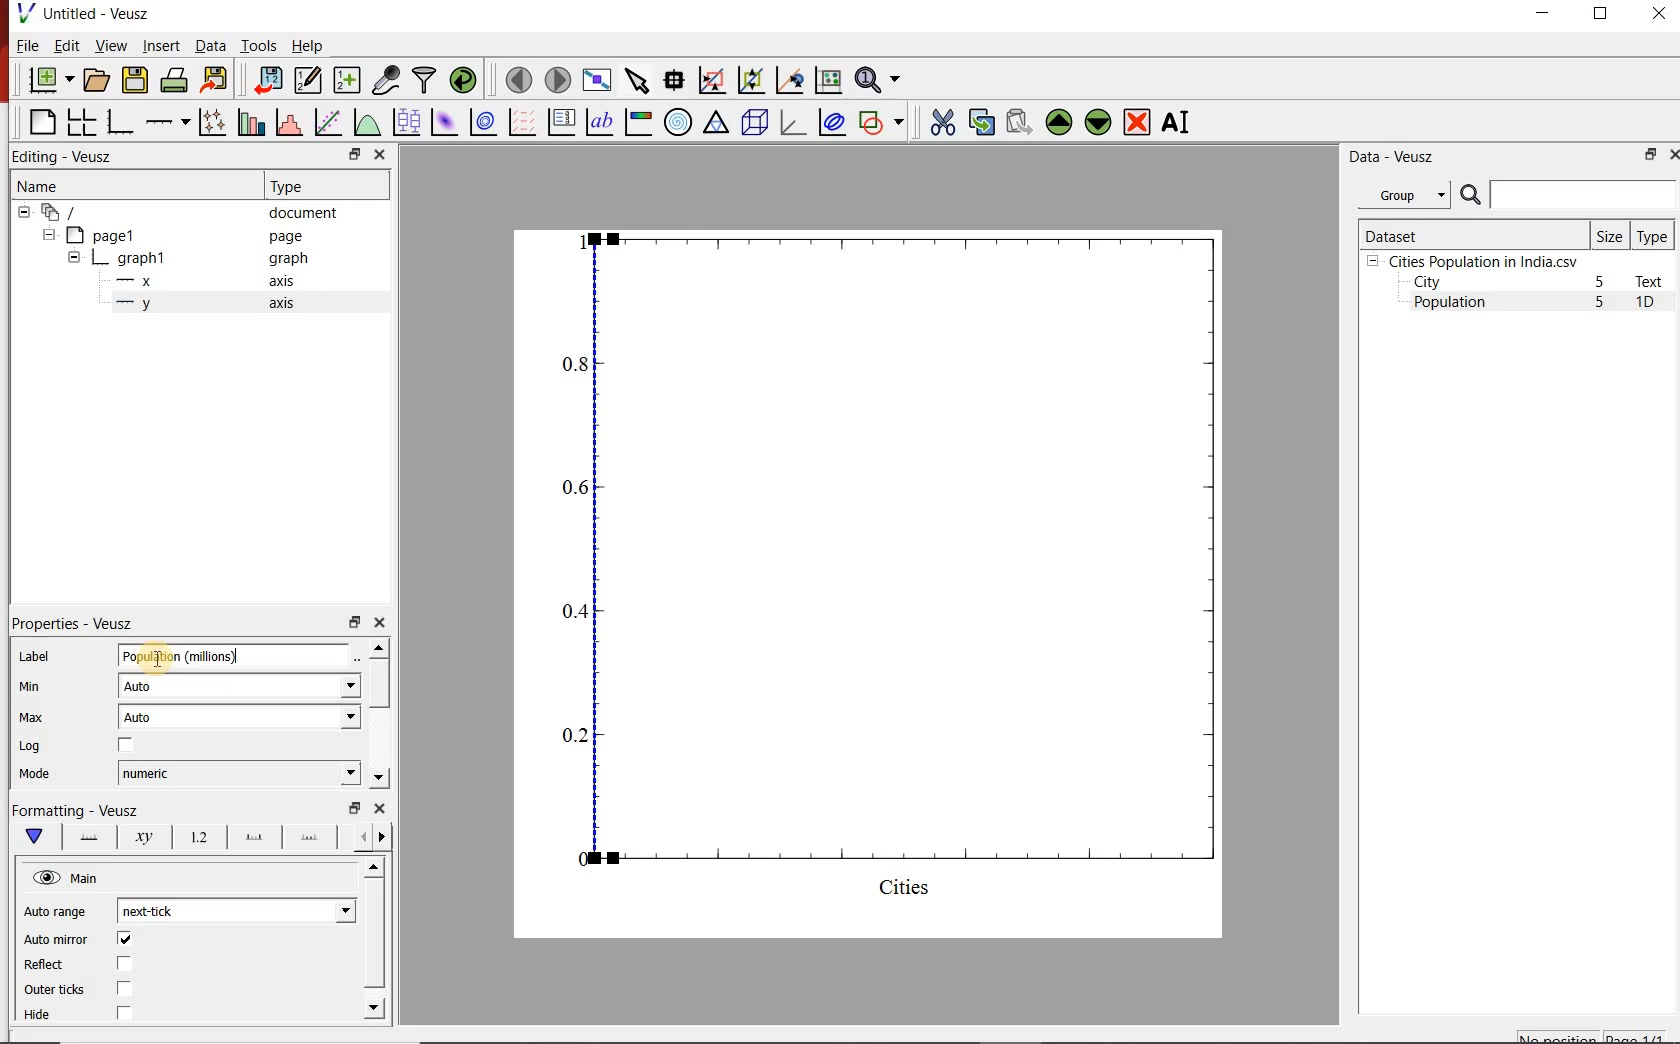 This screenshot has height=1044, width=1680. What do you see at coordinates (382, 154) in the screenshot?
I see `close` at bounding box center [382, 154].